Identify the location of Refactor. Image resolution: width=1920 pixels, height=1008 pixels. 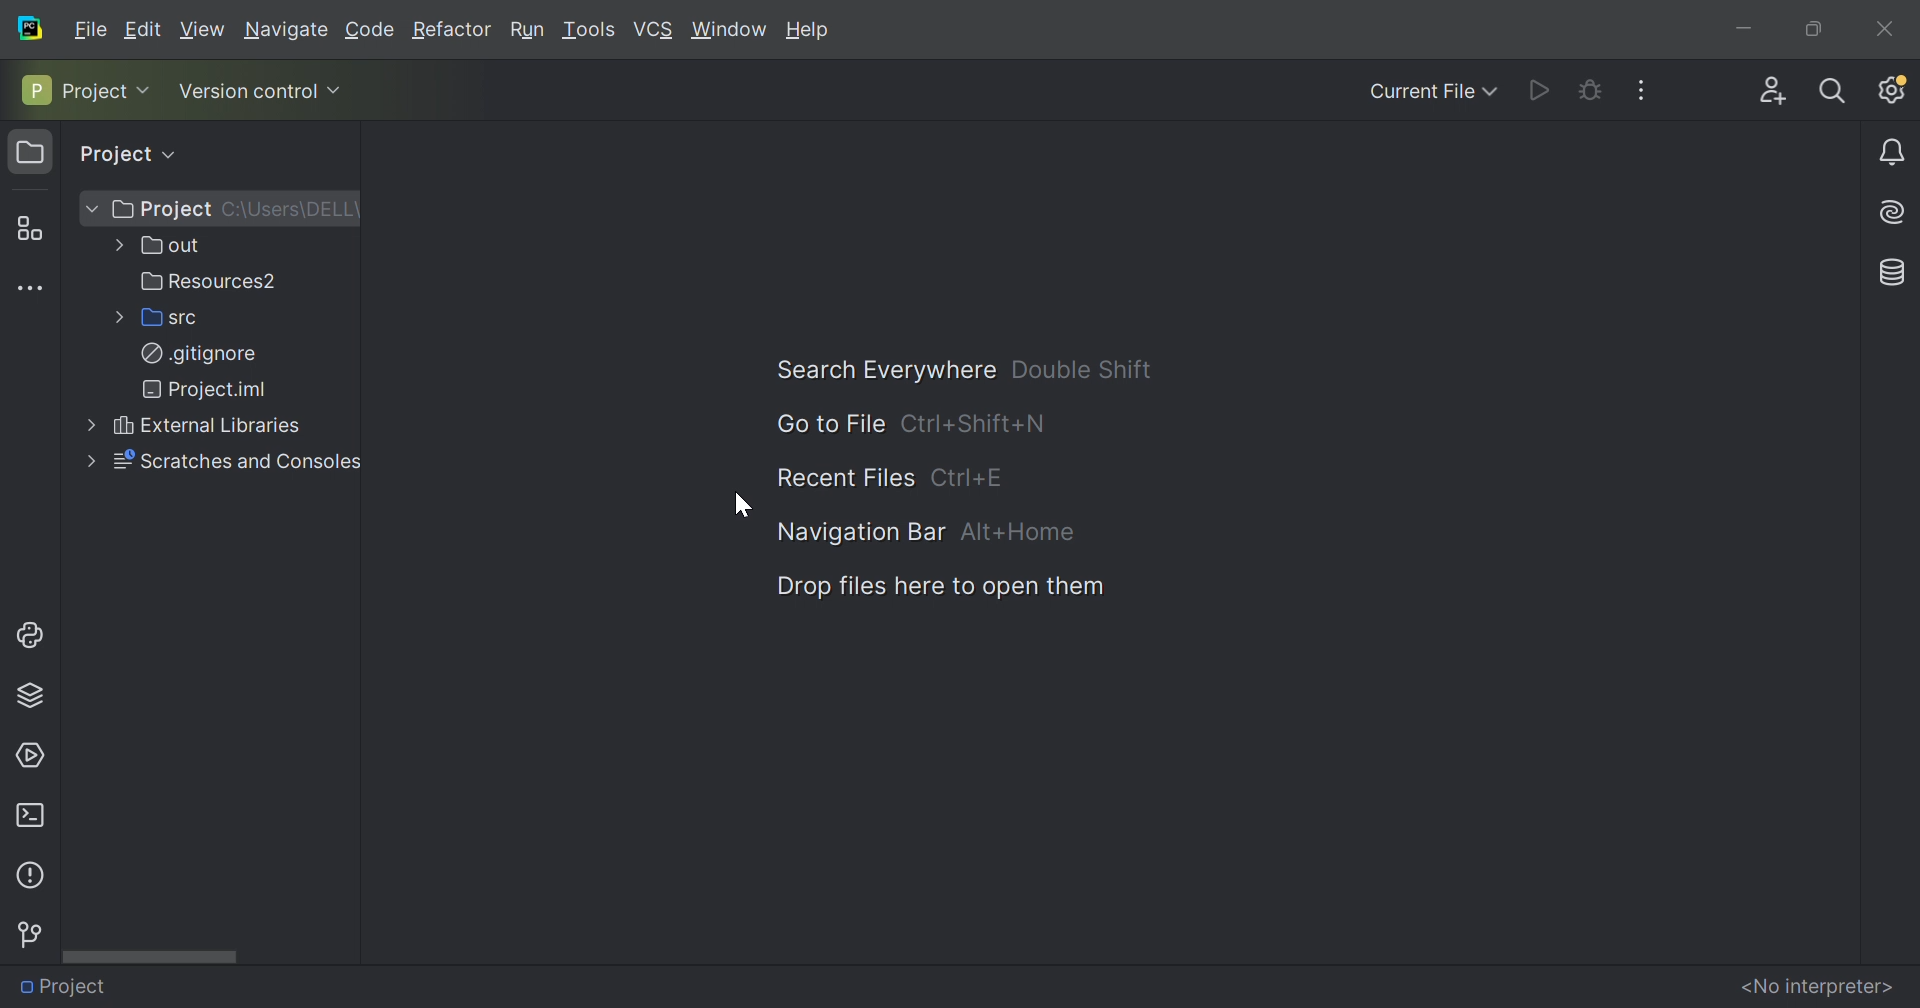
(450, 30).